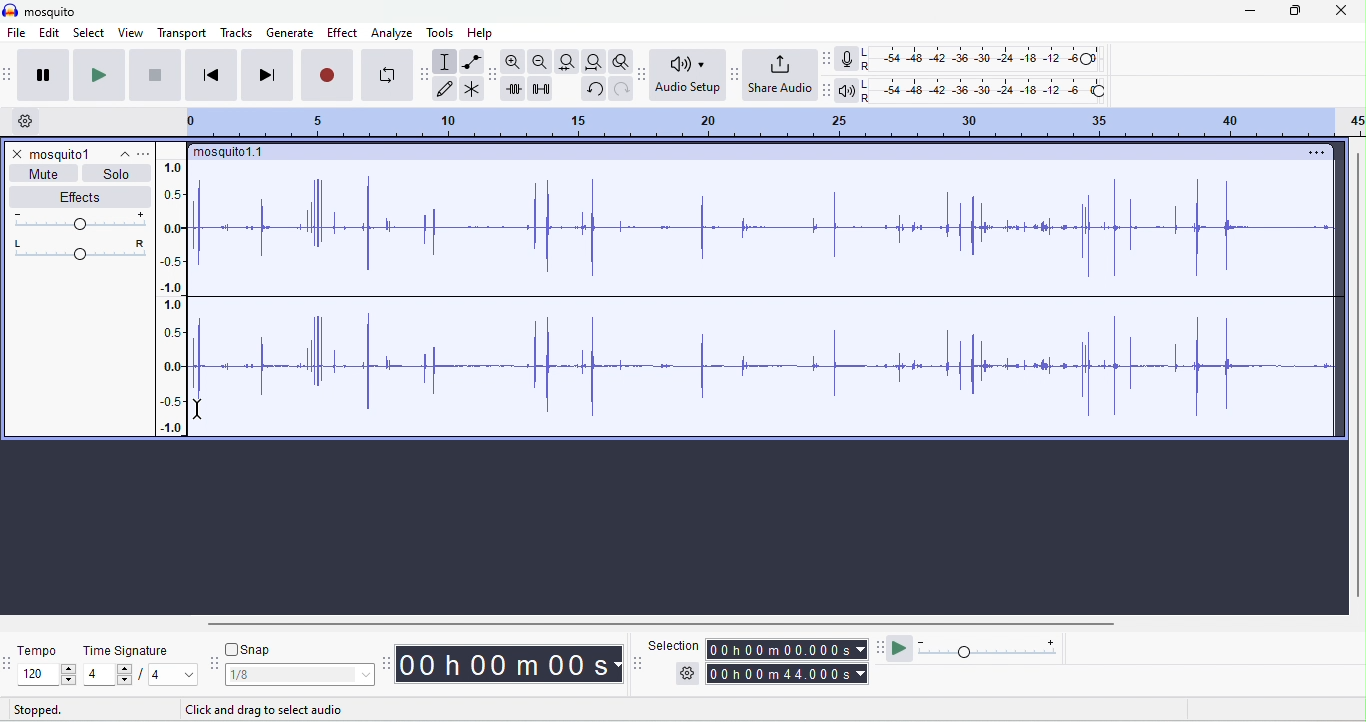  I want to click on time tool, so click(389, 665).